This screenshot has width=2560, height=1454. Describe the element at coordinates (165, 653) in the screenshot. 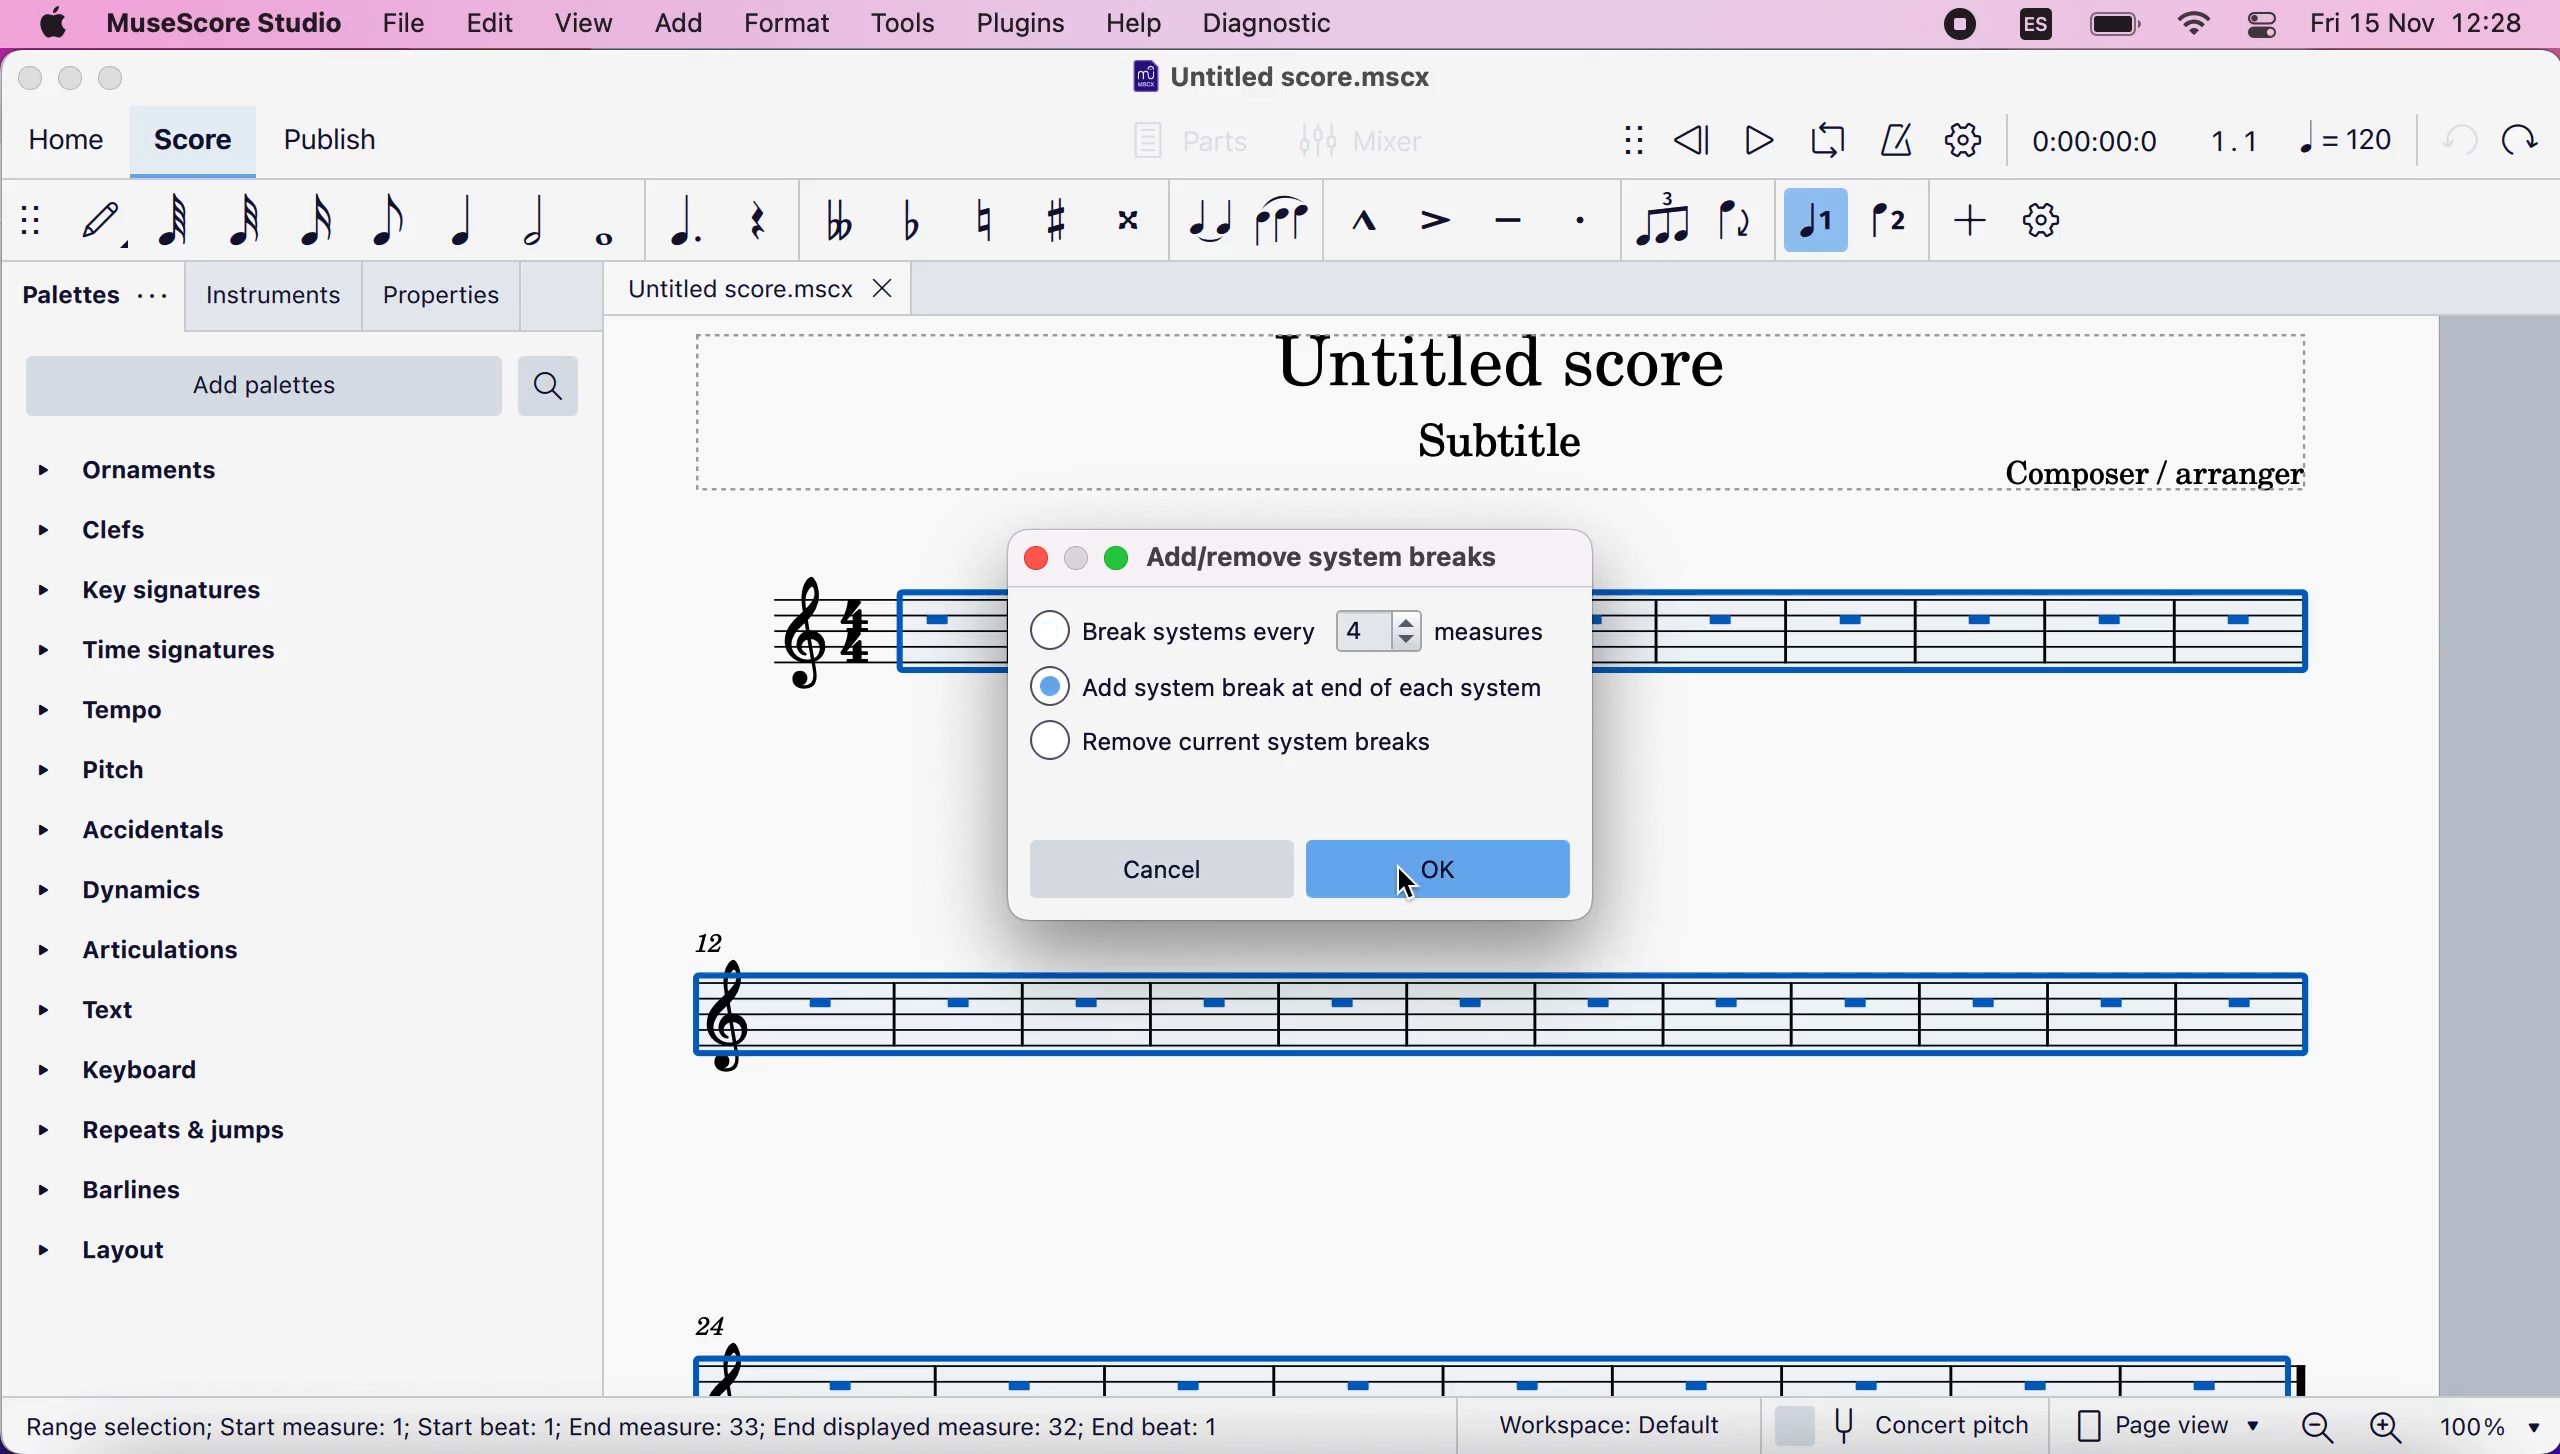

I see `time signatures` at that location.